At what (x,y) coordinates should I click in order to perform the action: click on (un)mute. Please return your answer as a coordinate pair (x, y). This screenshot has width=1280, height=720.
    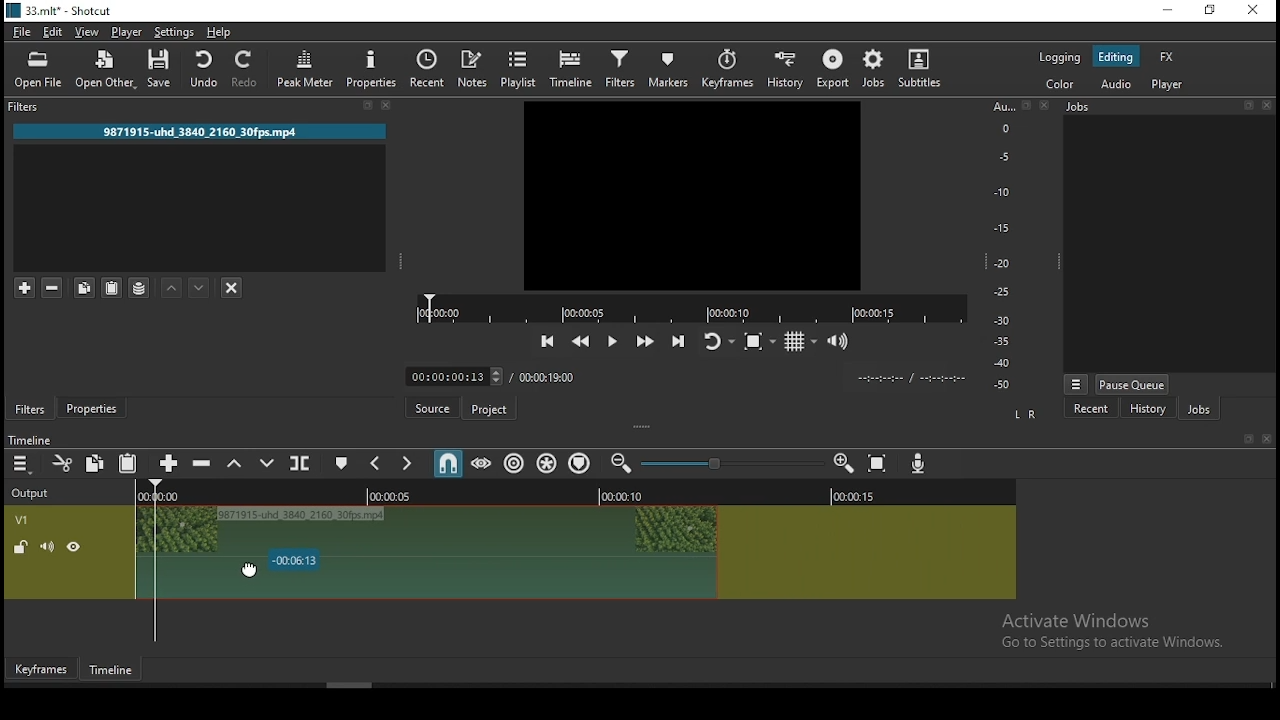
    Looking at the image, I should click on (47, 548).